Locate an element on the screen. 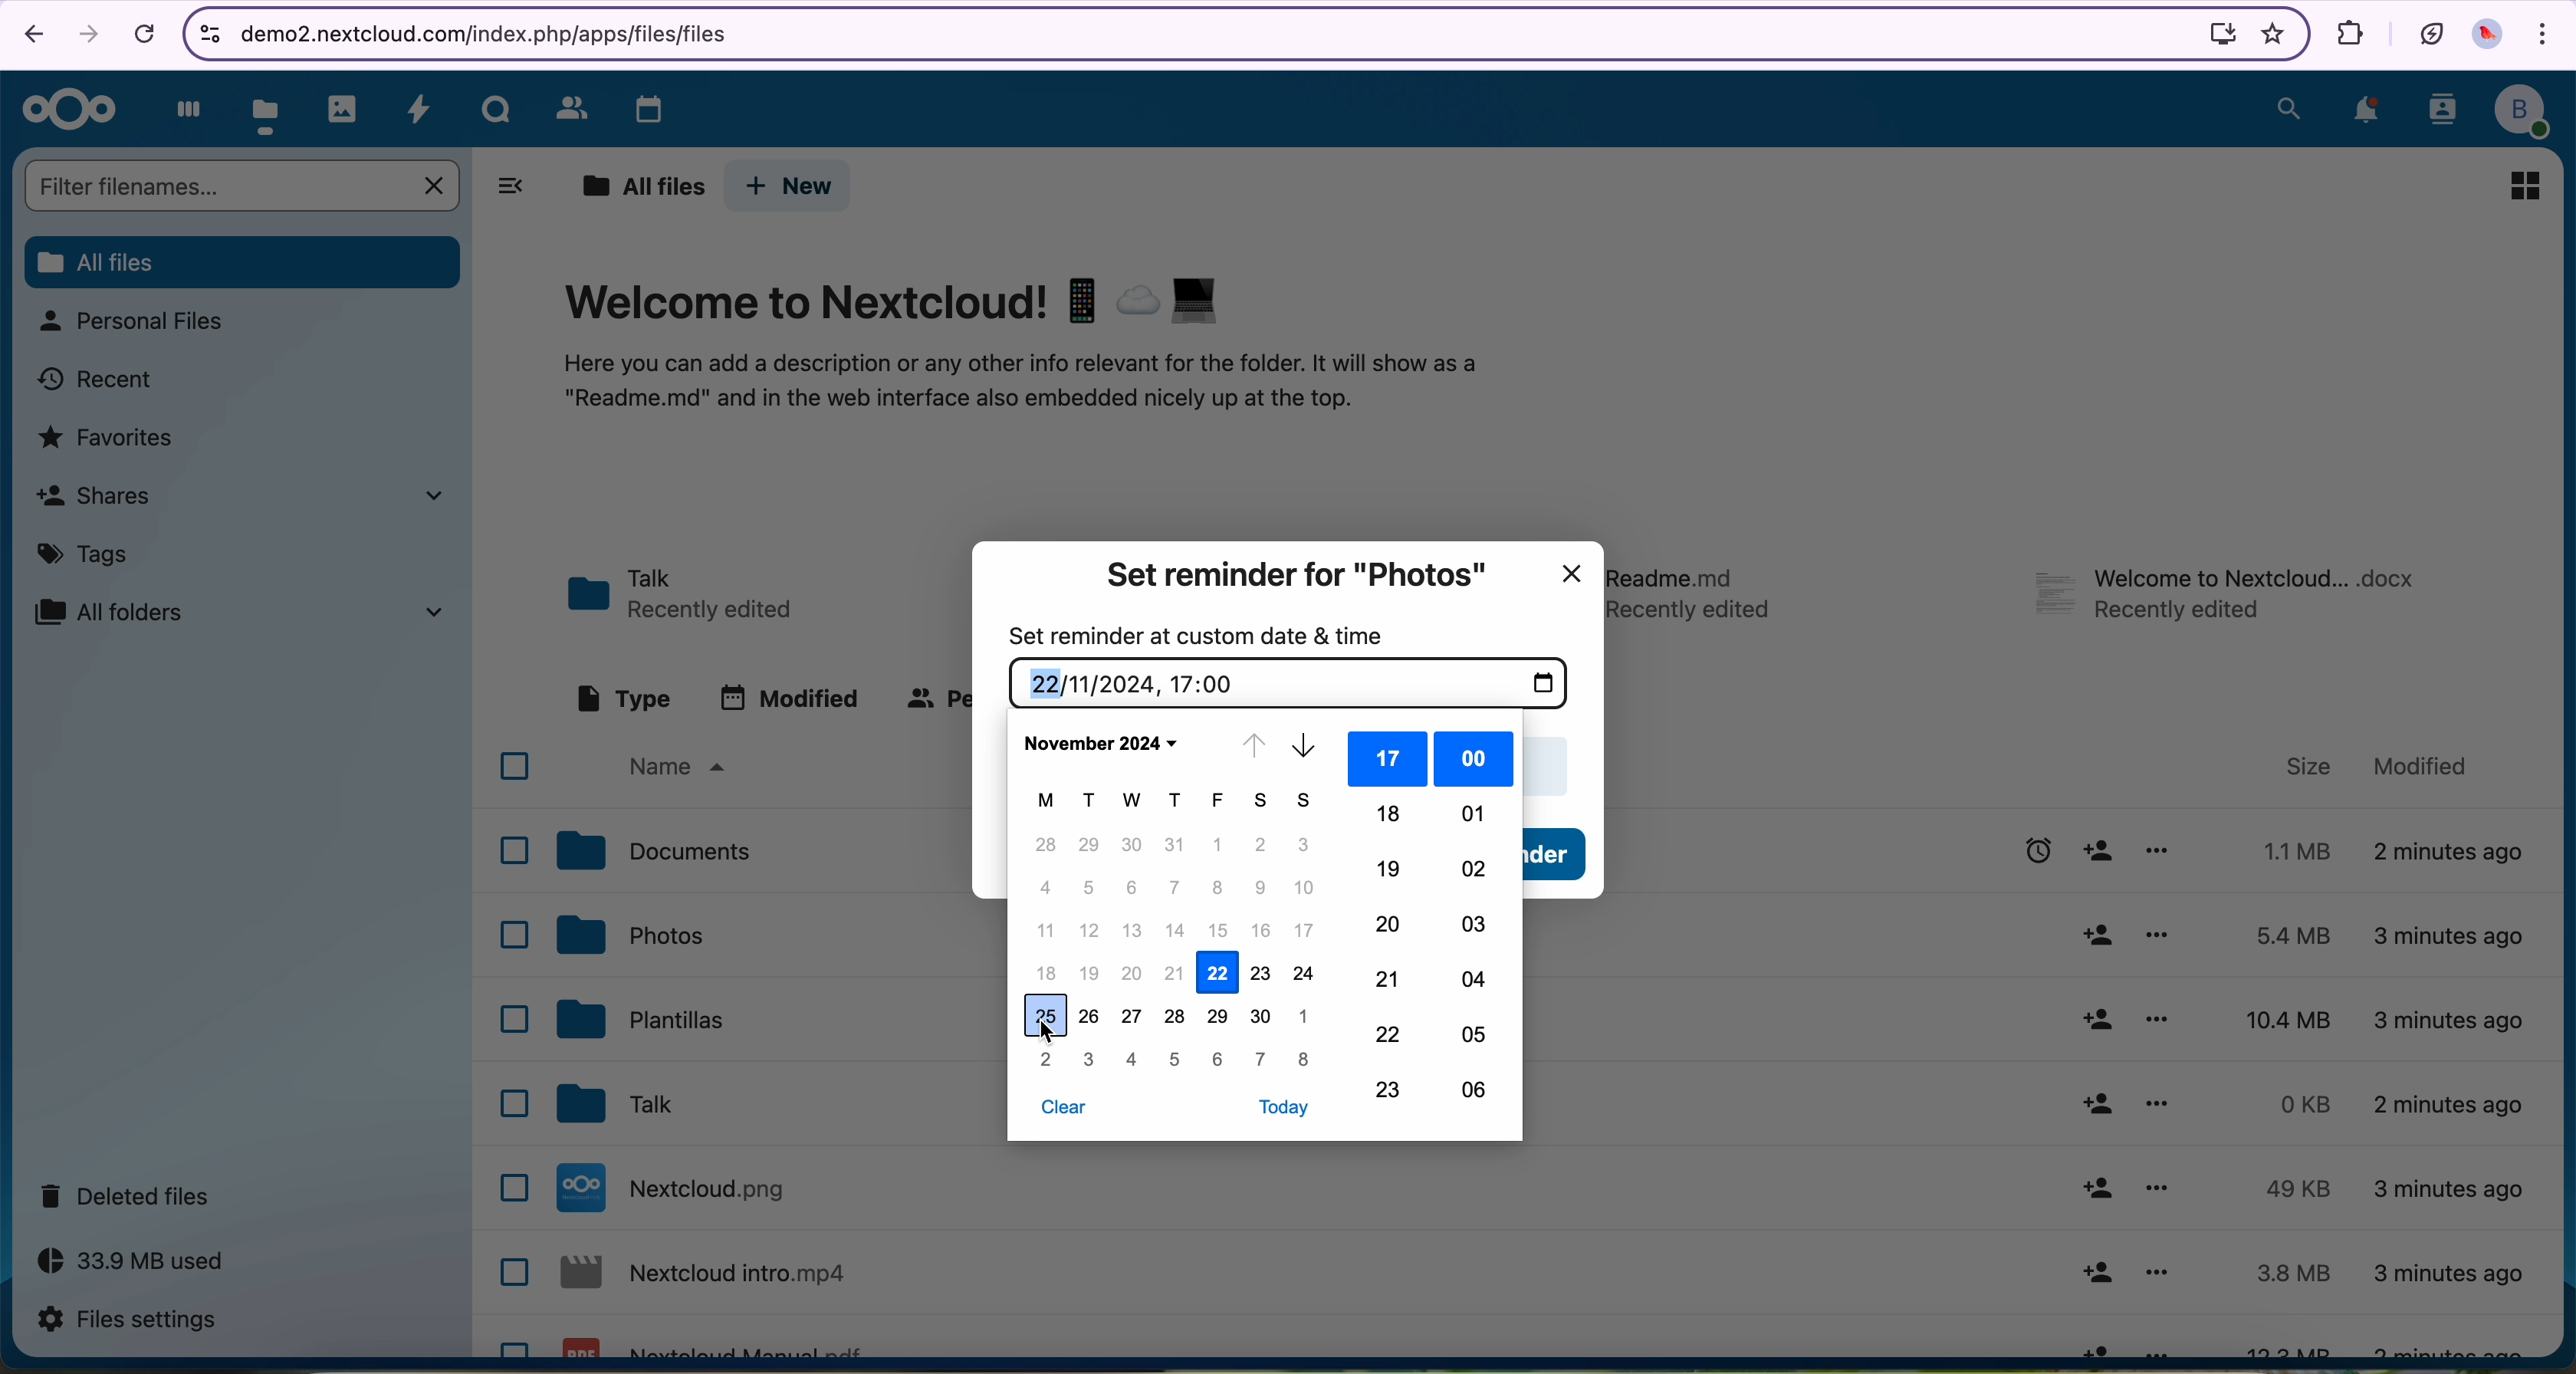  19 is located at coordinates (1090, 974).